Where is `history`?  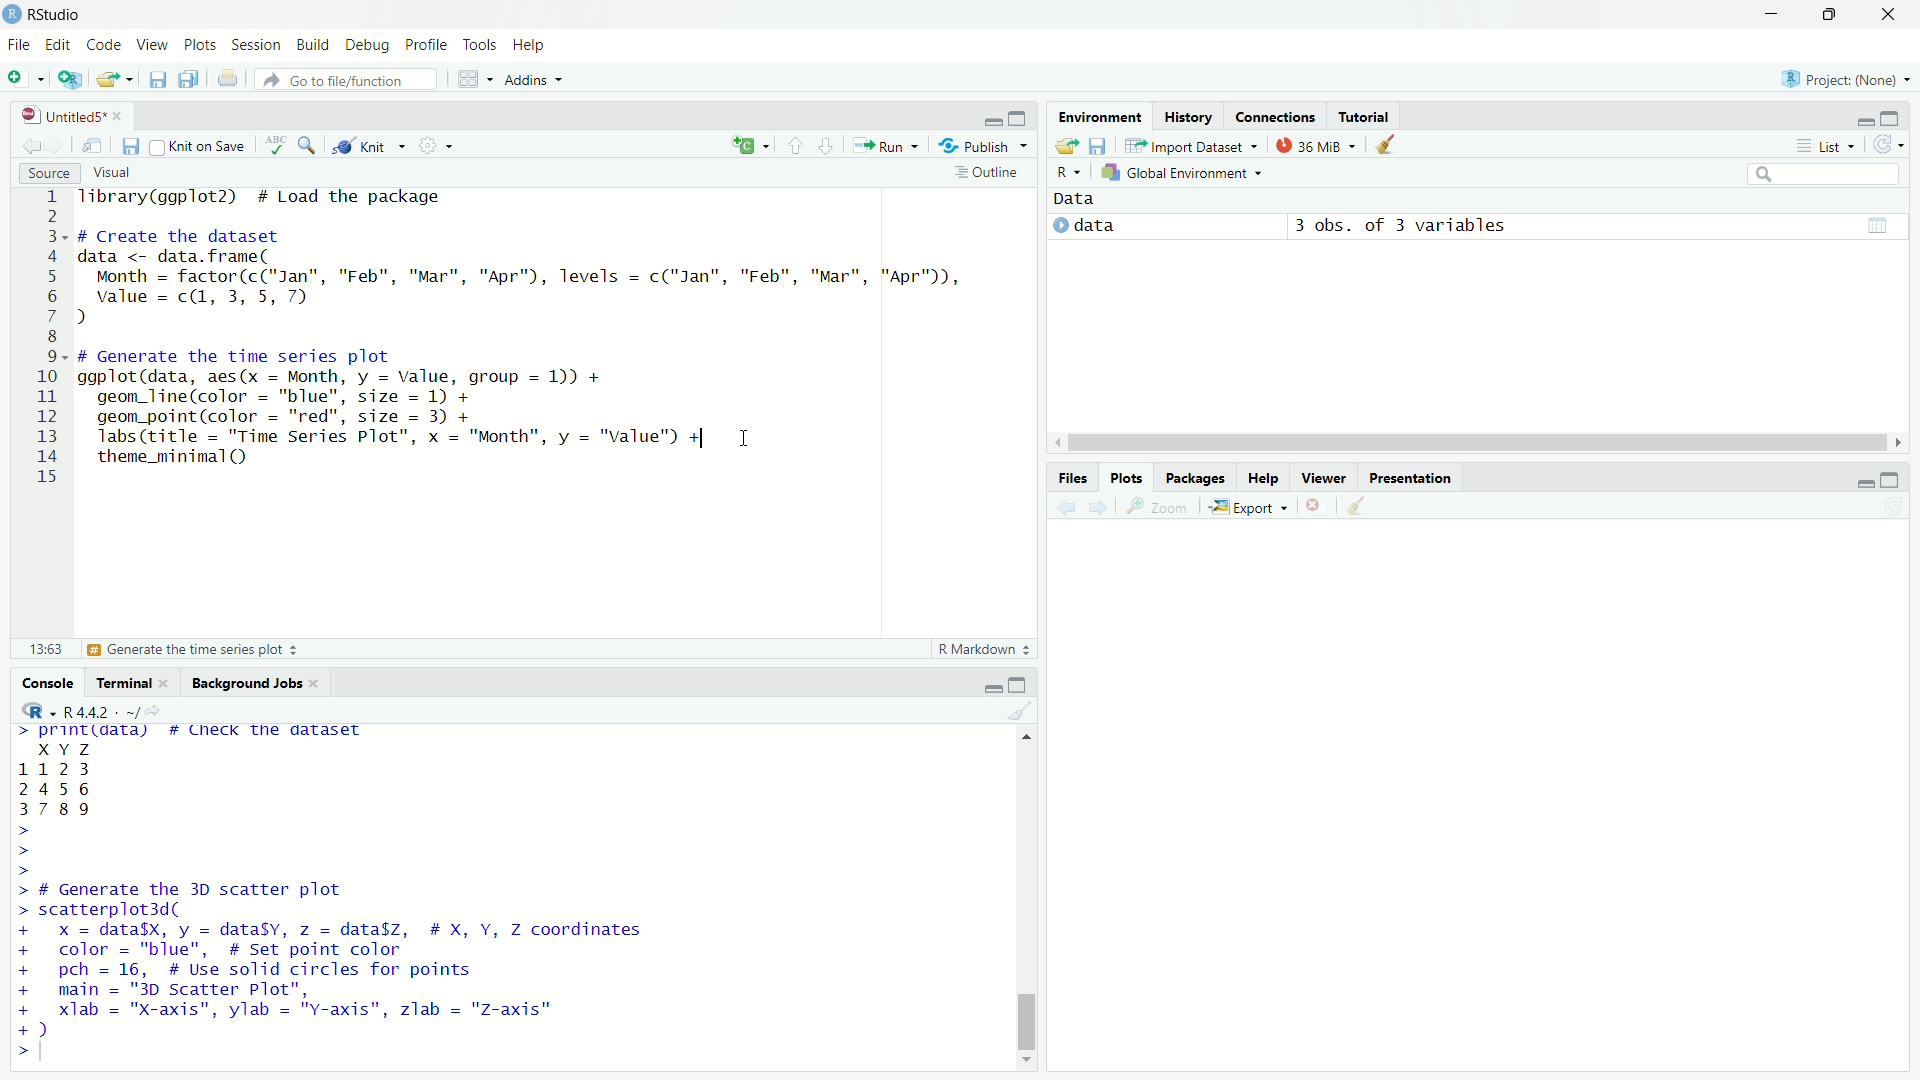
history is located at coordinates (1187, 114).